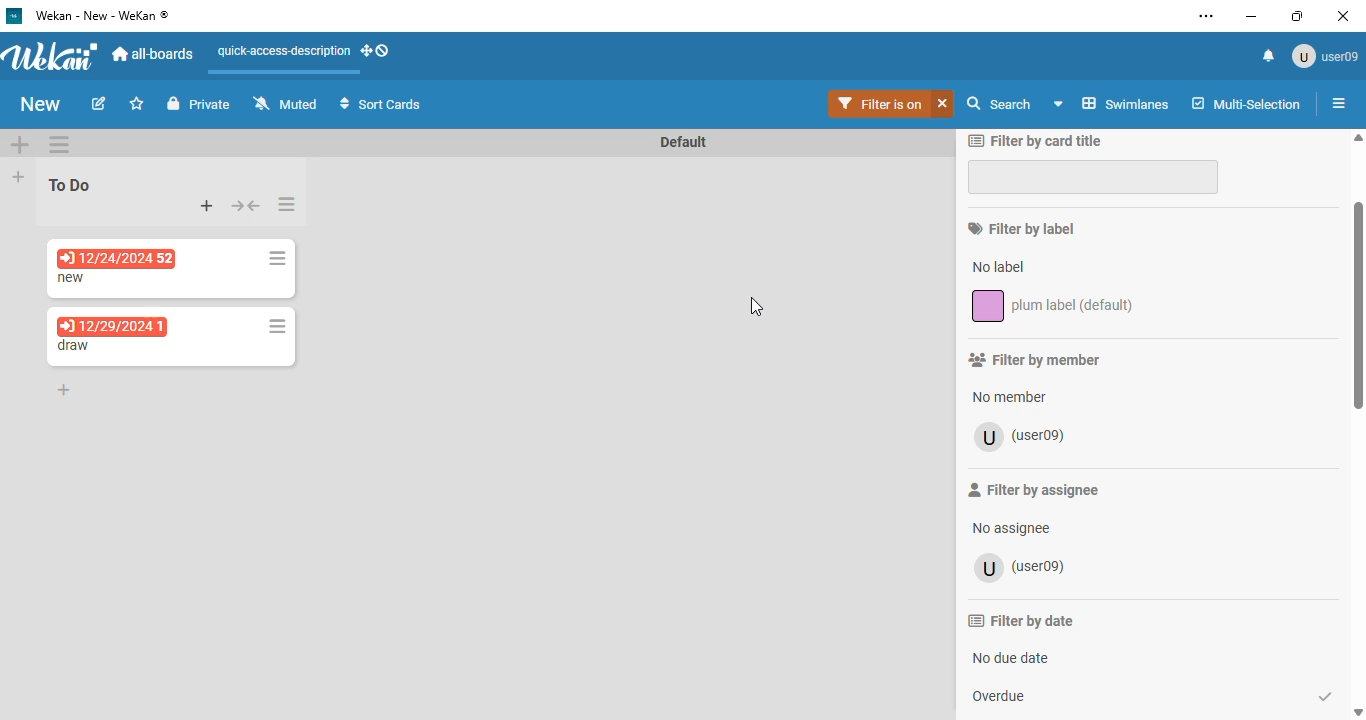 The height and width of the screenshot is (720, 1366). Describe the element at coordinates (684, 141) in the screenshot. I see `swimlane name` at that location.